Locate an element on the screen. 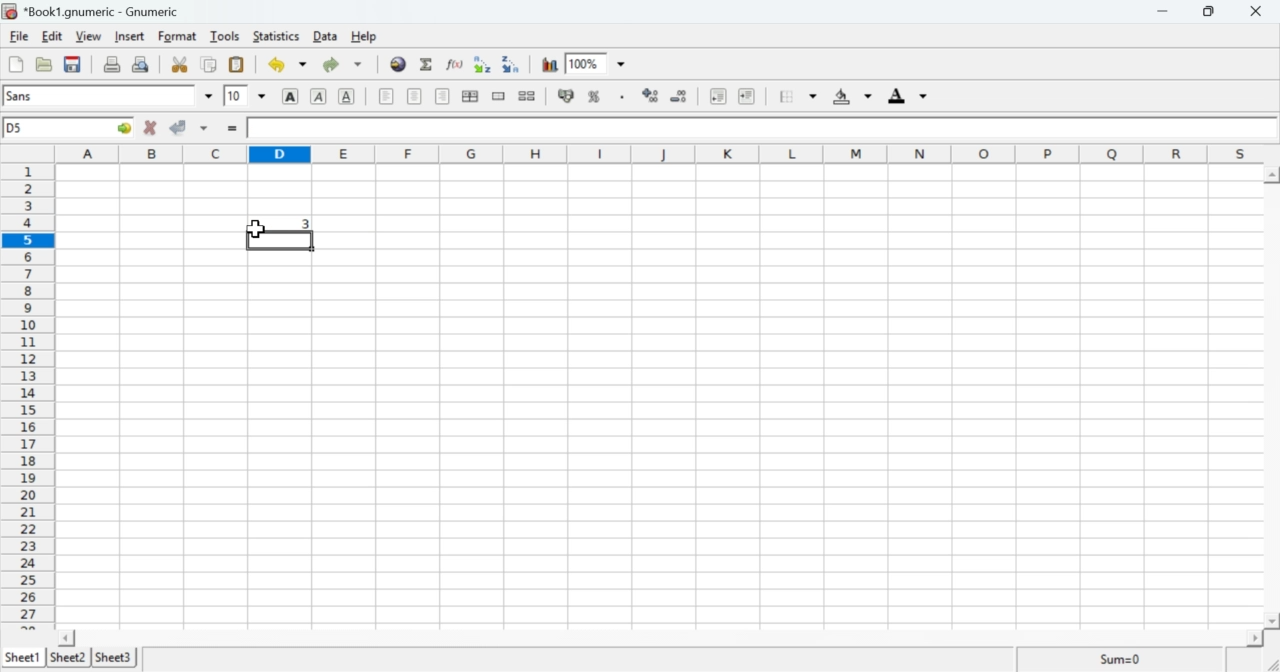 This screenshot has height=672, width=1280. Sheet 2 is located at coordinates (70, 658).